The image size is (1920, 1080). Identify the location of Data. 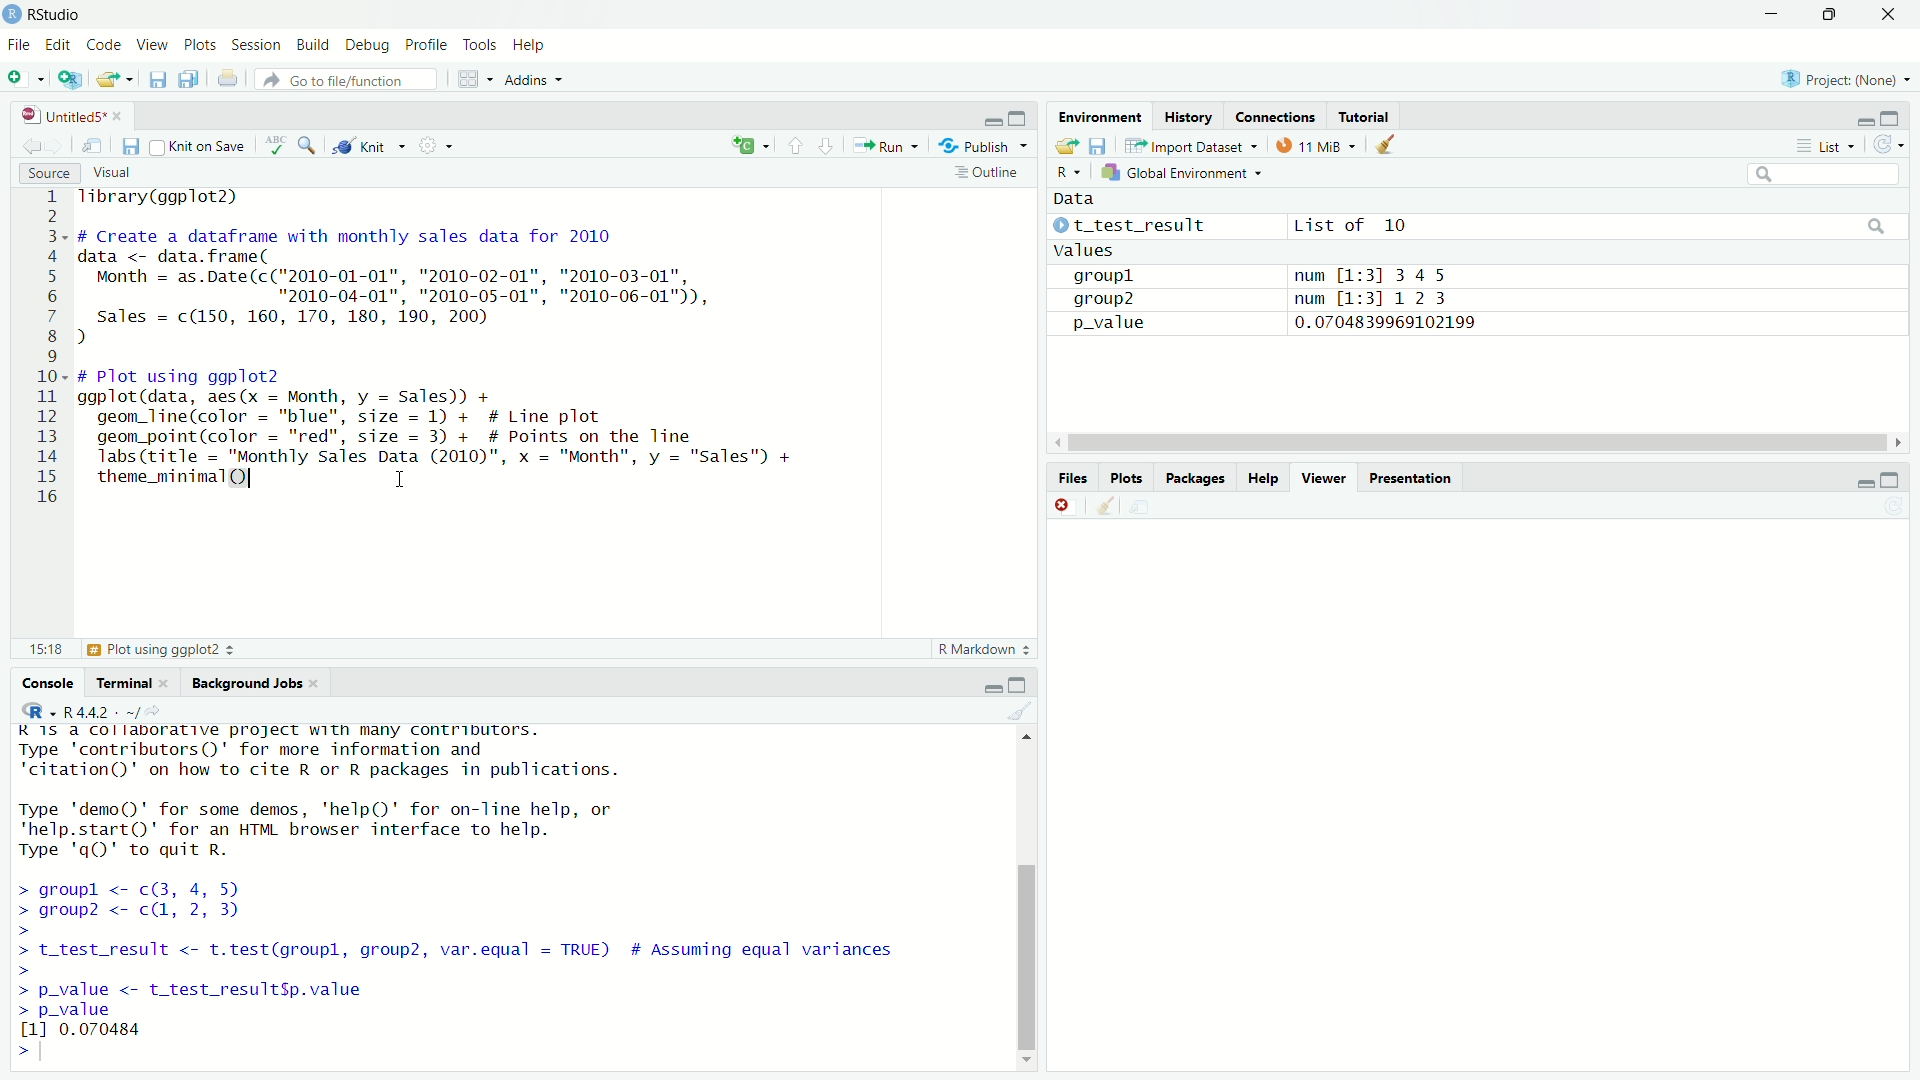
(1080, 199).